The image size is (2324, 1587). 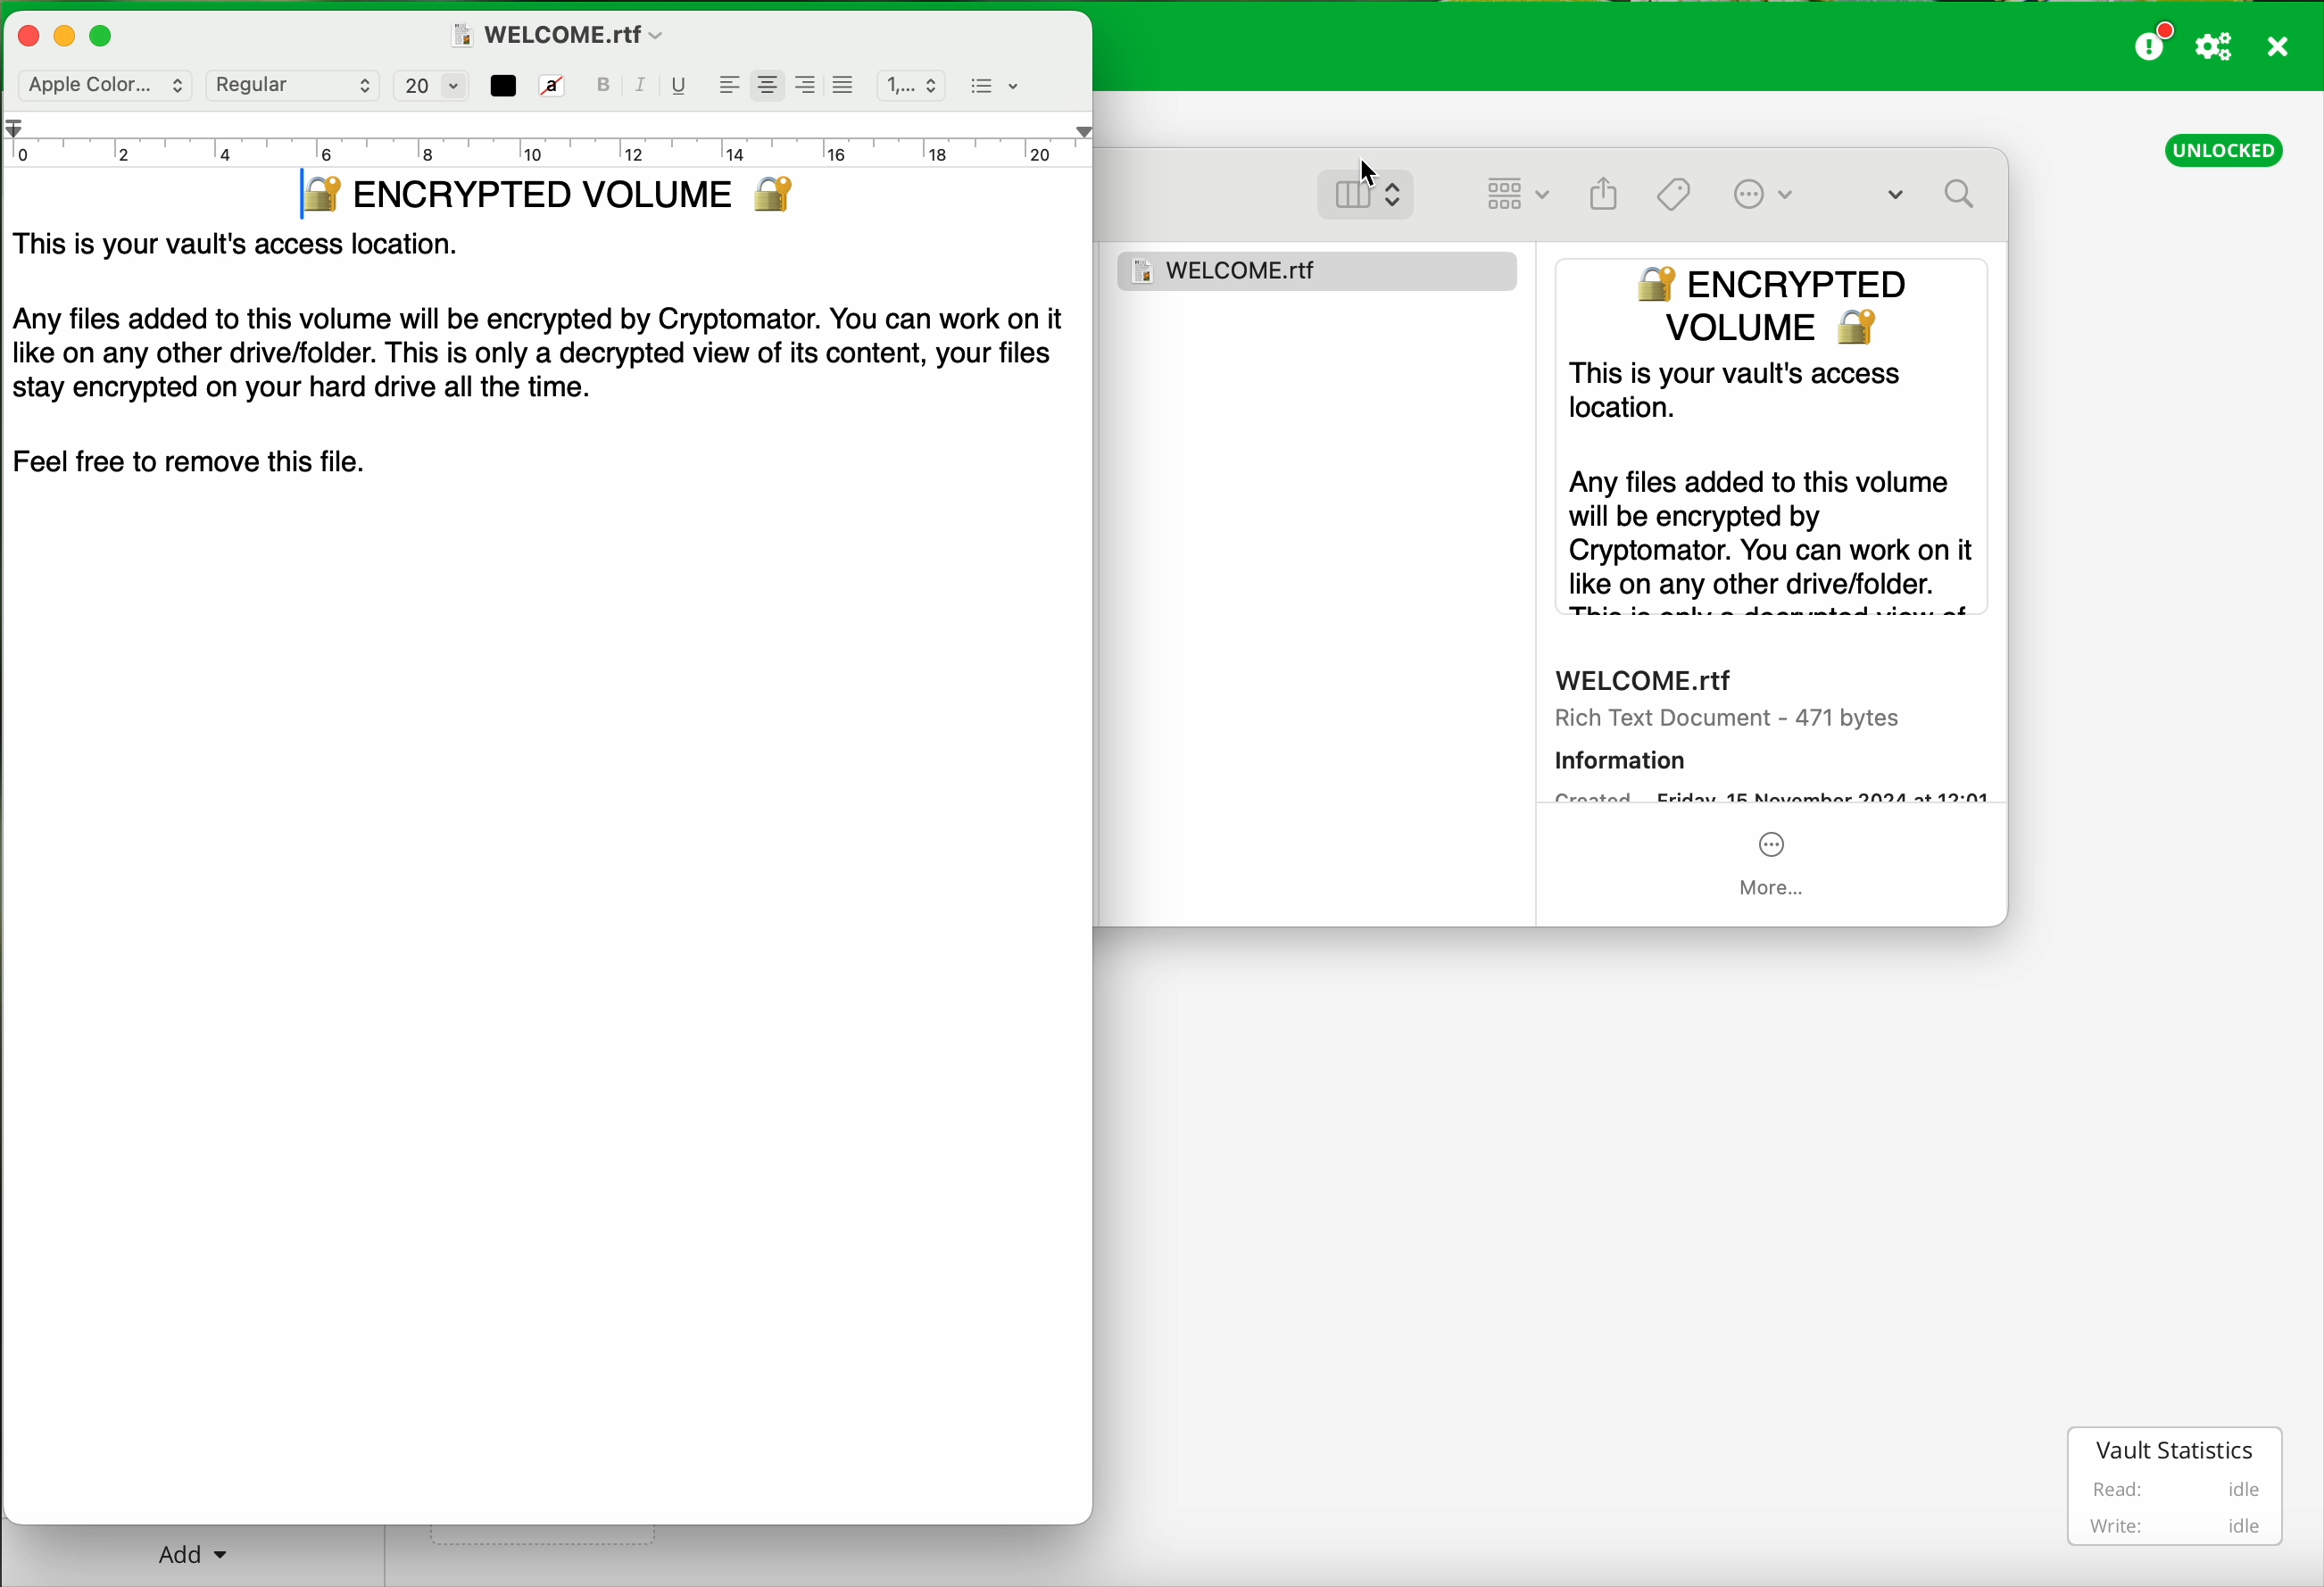 What do you see at coordinates (100, 86) in the screenshot?
I see `Apple Color... ` at bounding box center [100, 86].